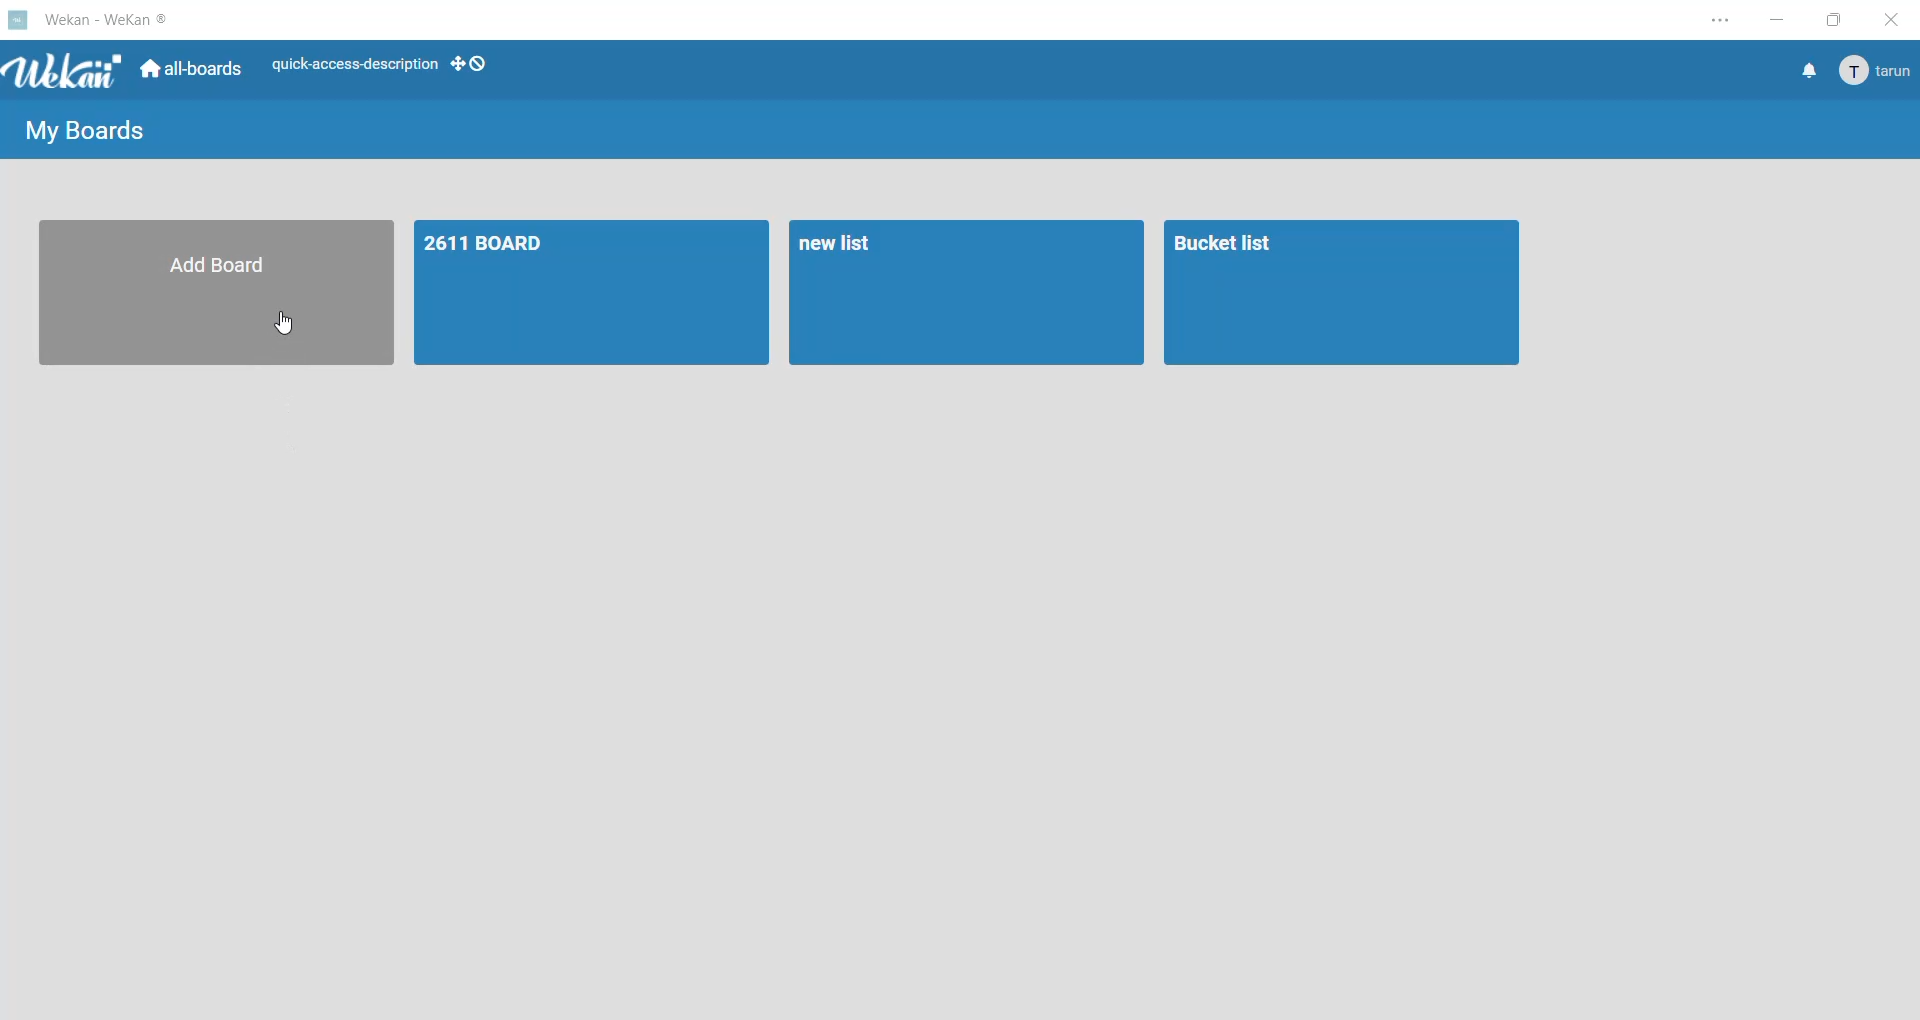  Describe the element at coordinates (62, 71) in the screenshot. I see `WeKan` at that location.